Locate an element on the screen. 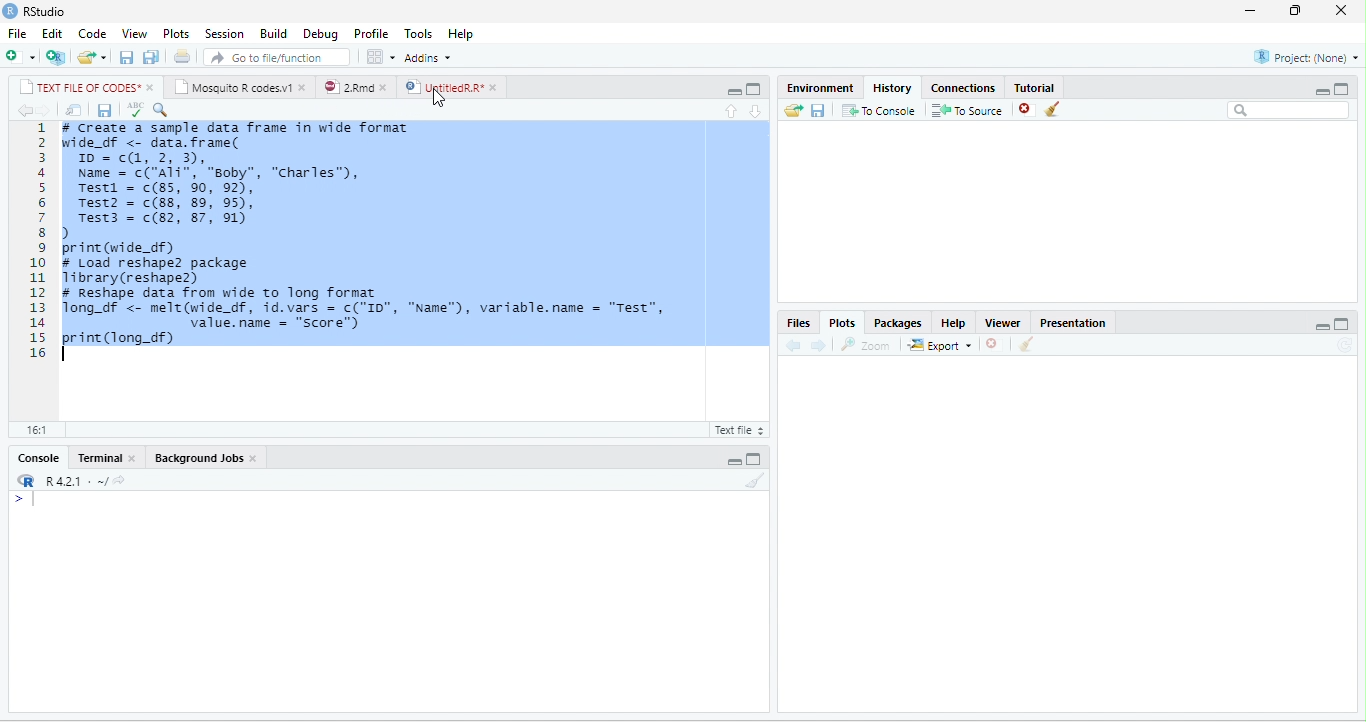  maximize is located at coordinates (1342, 89).